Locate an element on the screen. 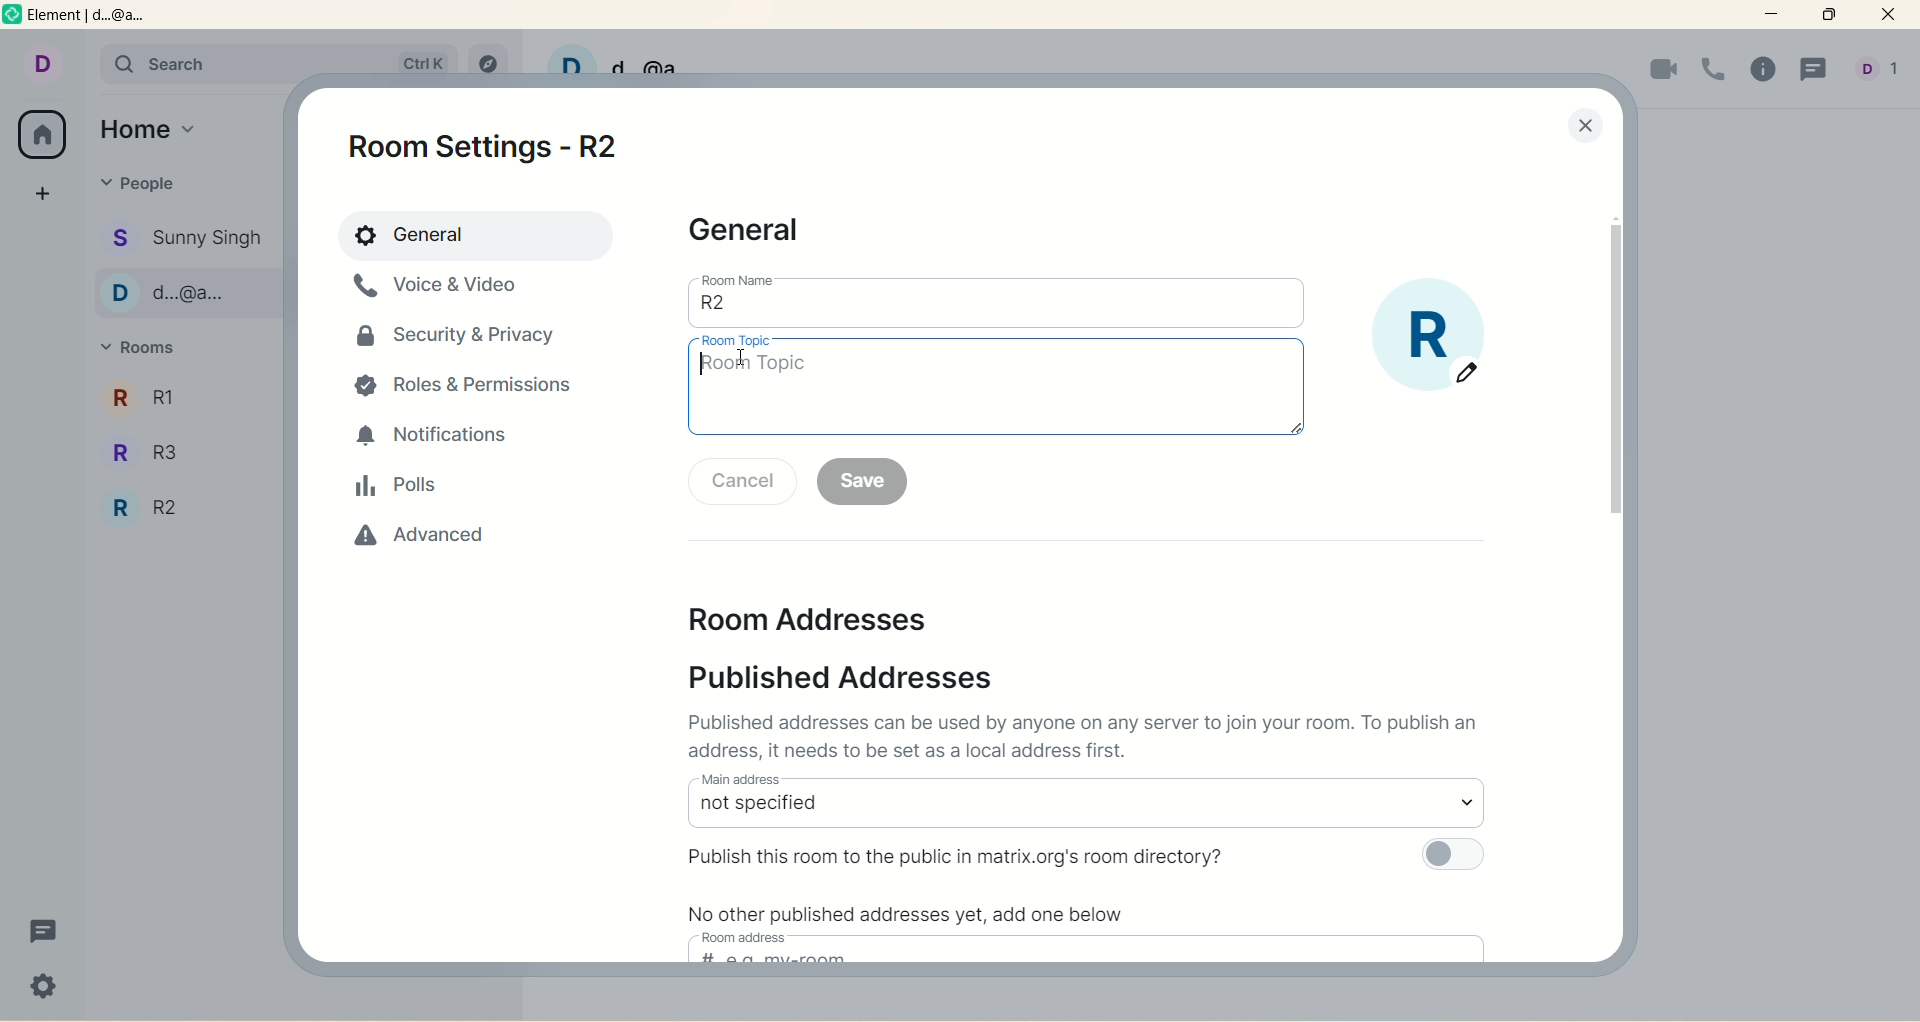 The height and width of the screenshot is (1022, 1920). people is located at coordinates (140, 183).